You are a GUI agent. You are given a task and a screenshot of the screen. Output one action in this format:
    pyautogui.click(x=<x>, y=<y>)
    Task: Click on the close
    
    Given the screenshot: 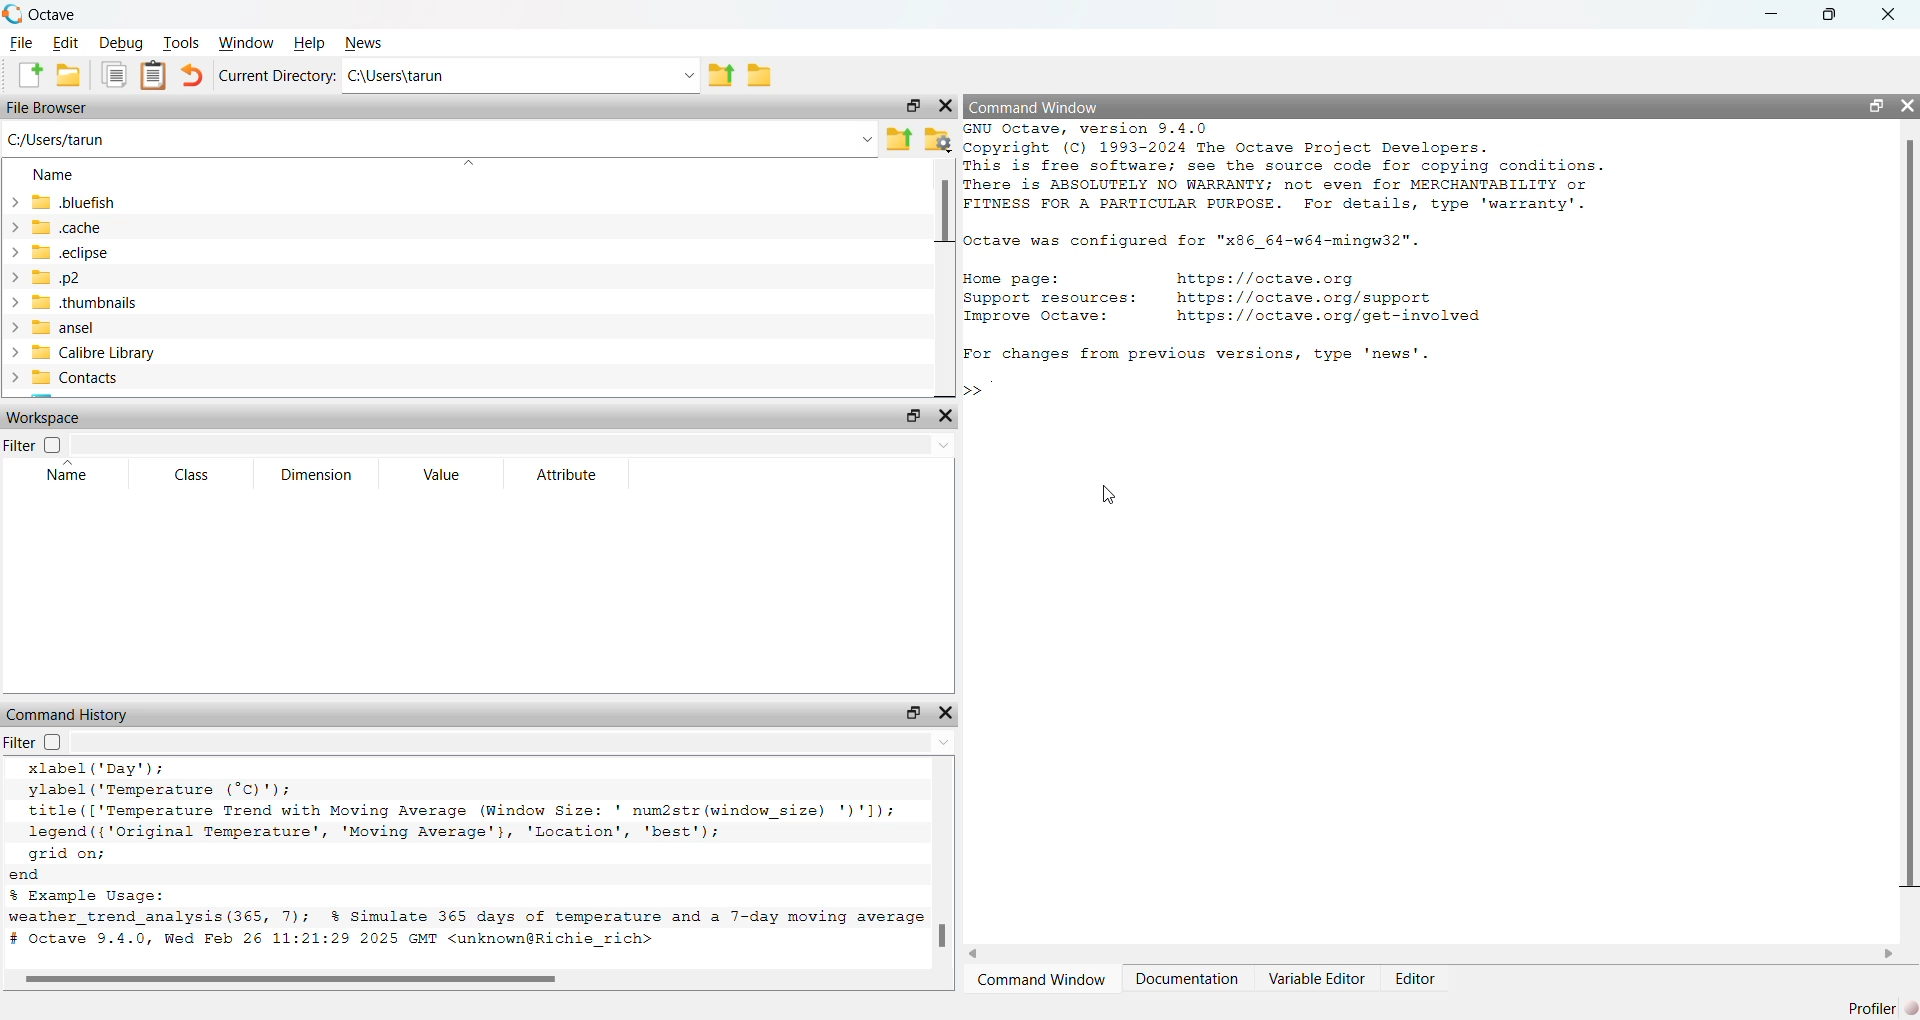 What is the action you would take?
    pyautogui.click(x=944, y=106)
    